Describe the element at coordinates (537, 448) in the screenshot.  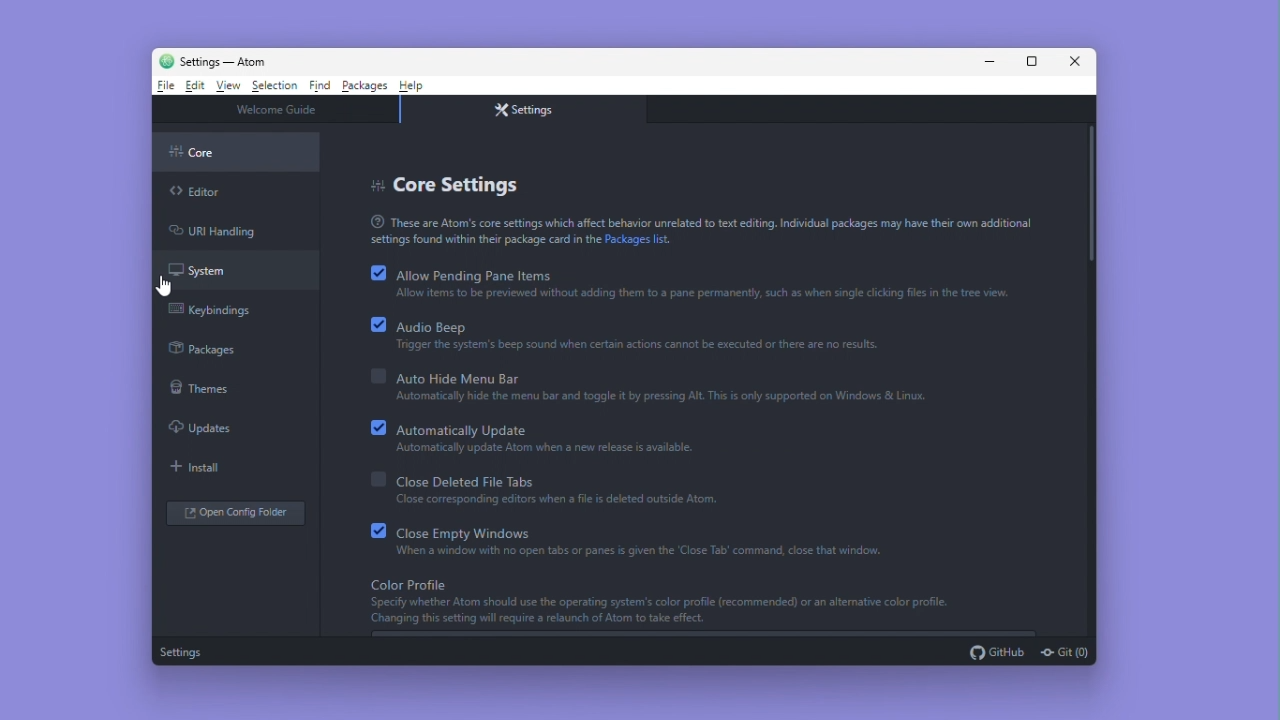
I see `automatically update ATOM when a new release is available` at that location.